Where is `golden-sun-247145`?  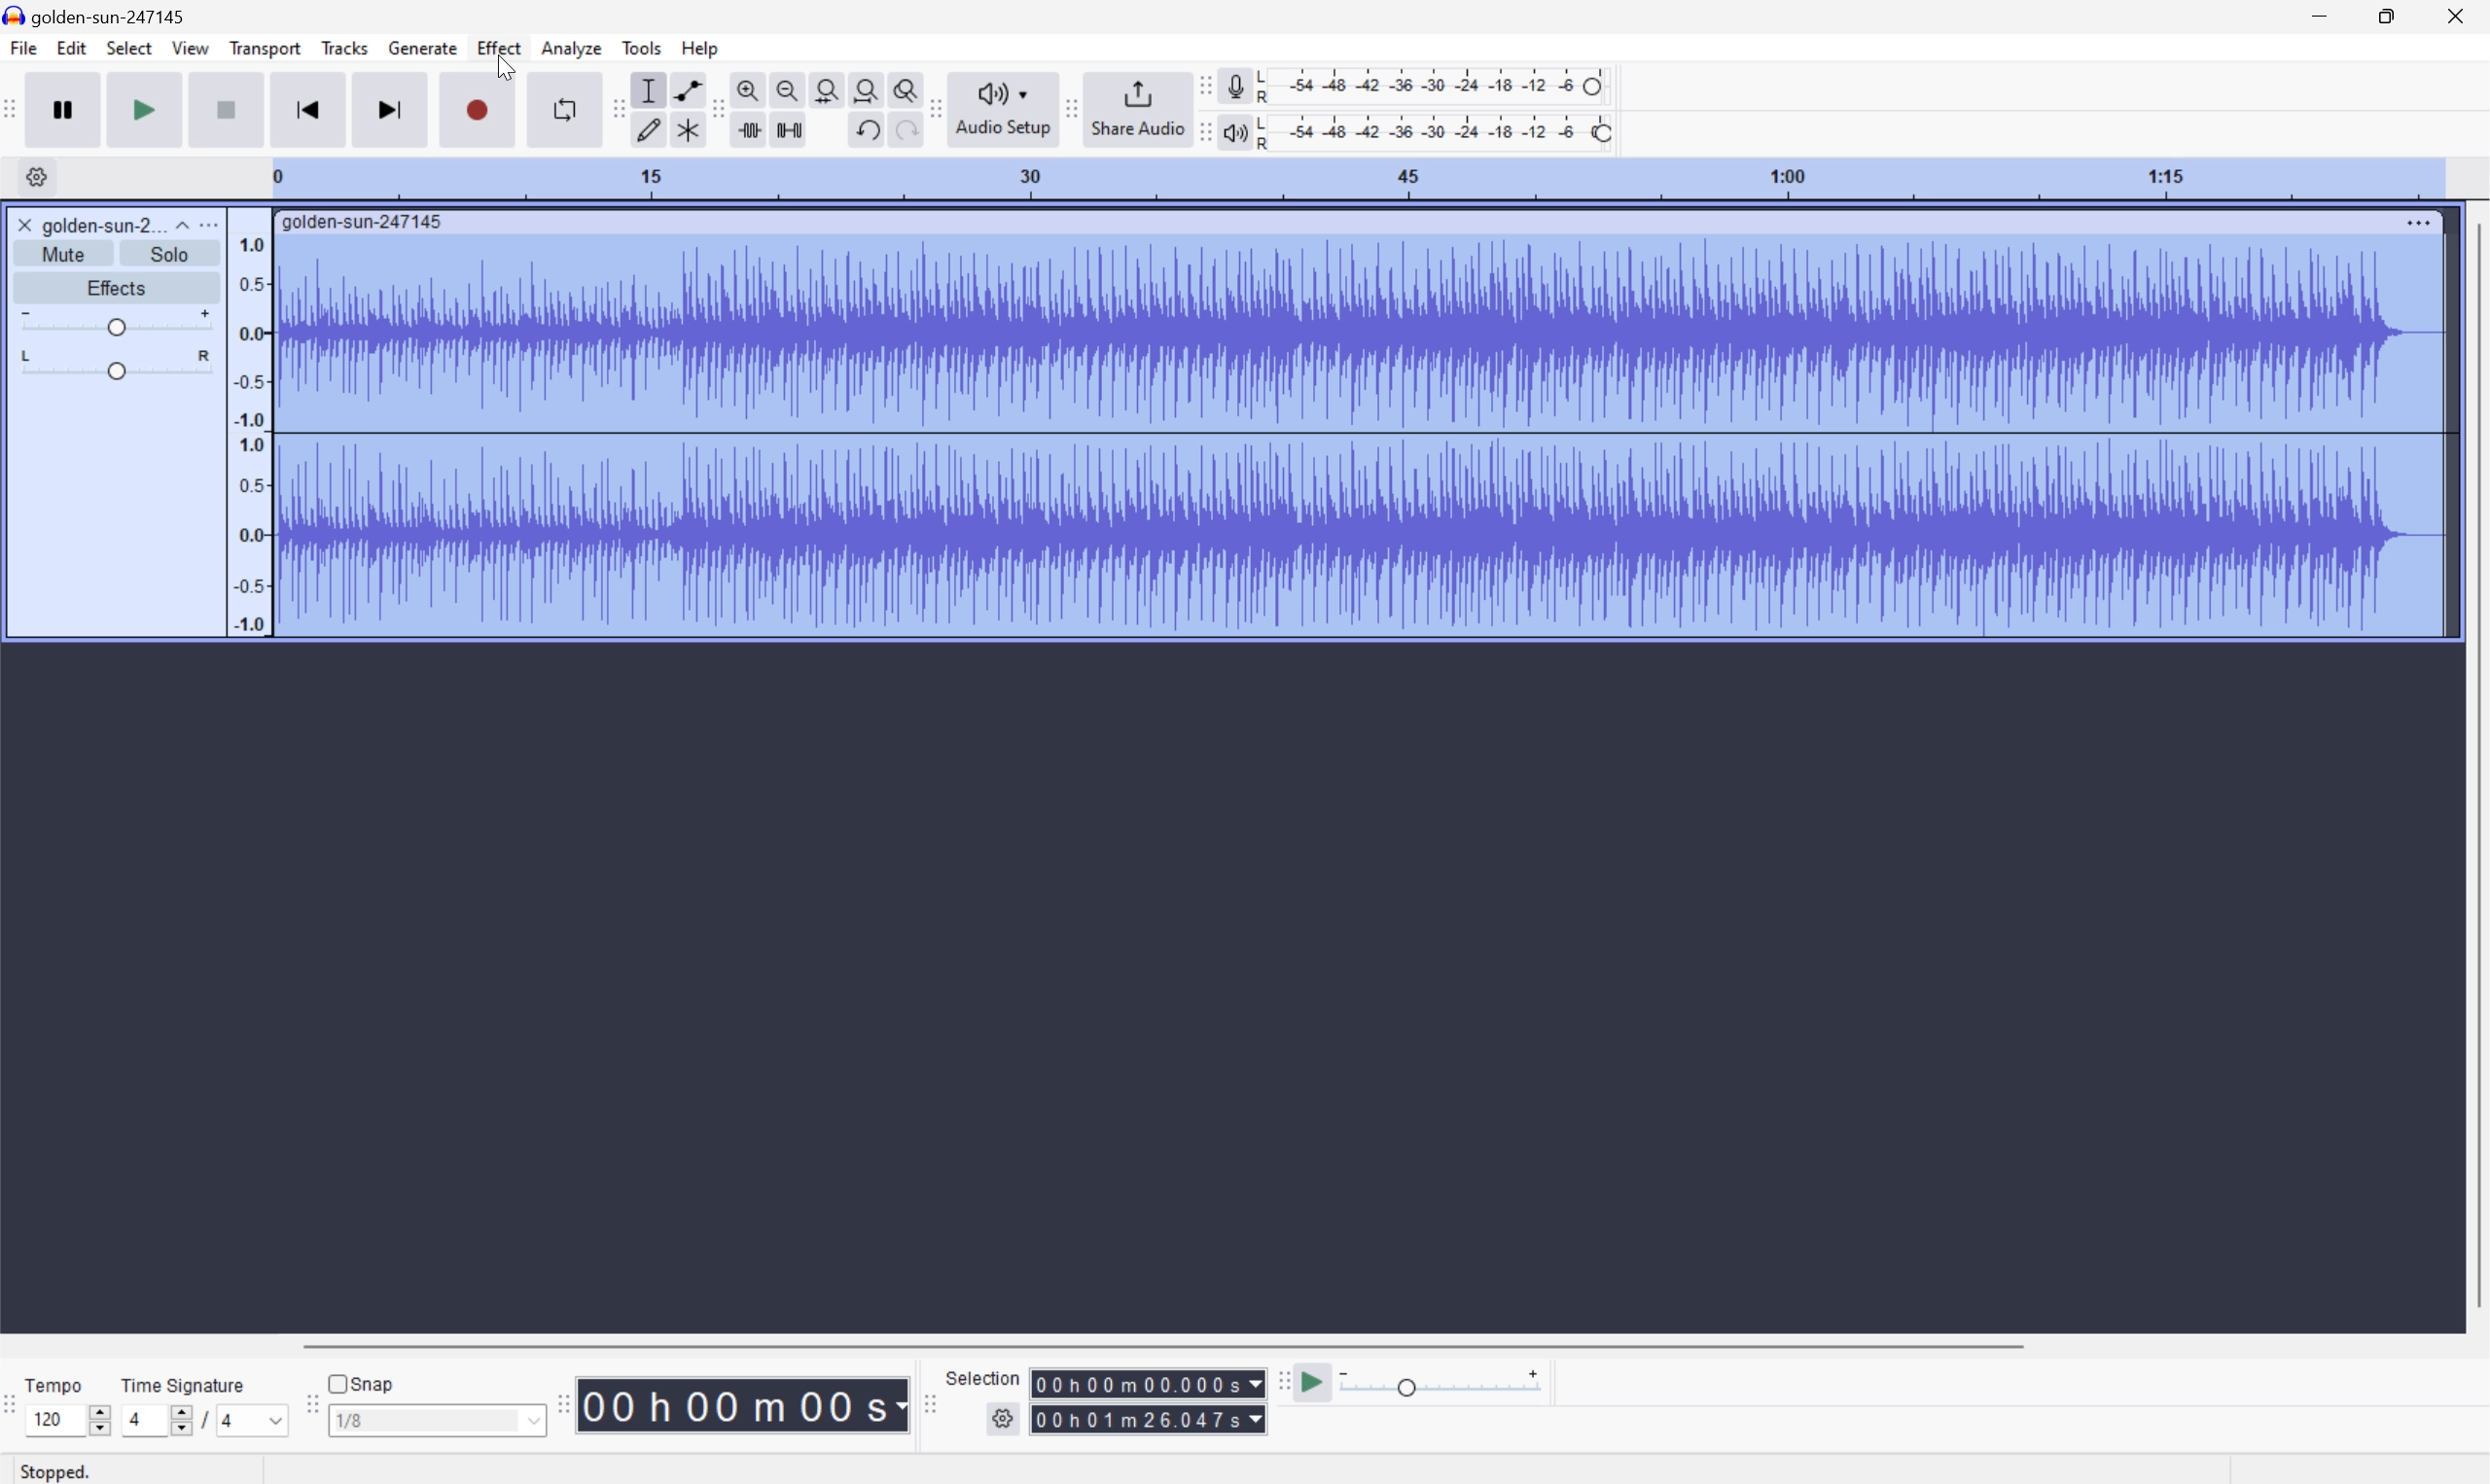 golden-sun-247145 is located at coordinates (363, 224).